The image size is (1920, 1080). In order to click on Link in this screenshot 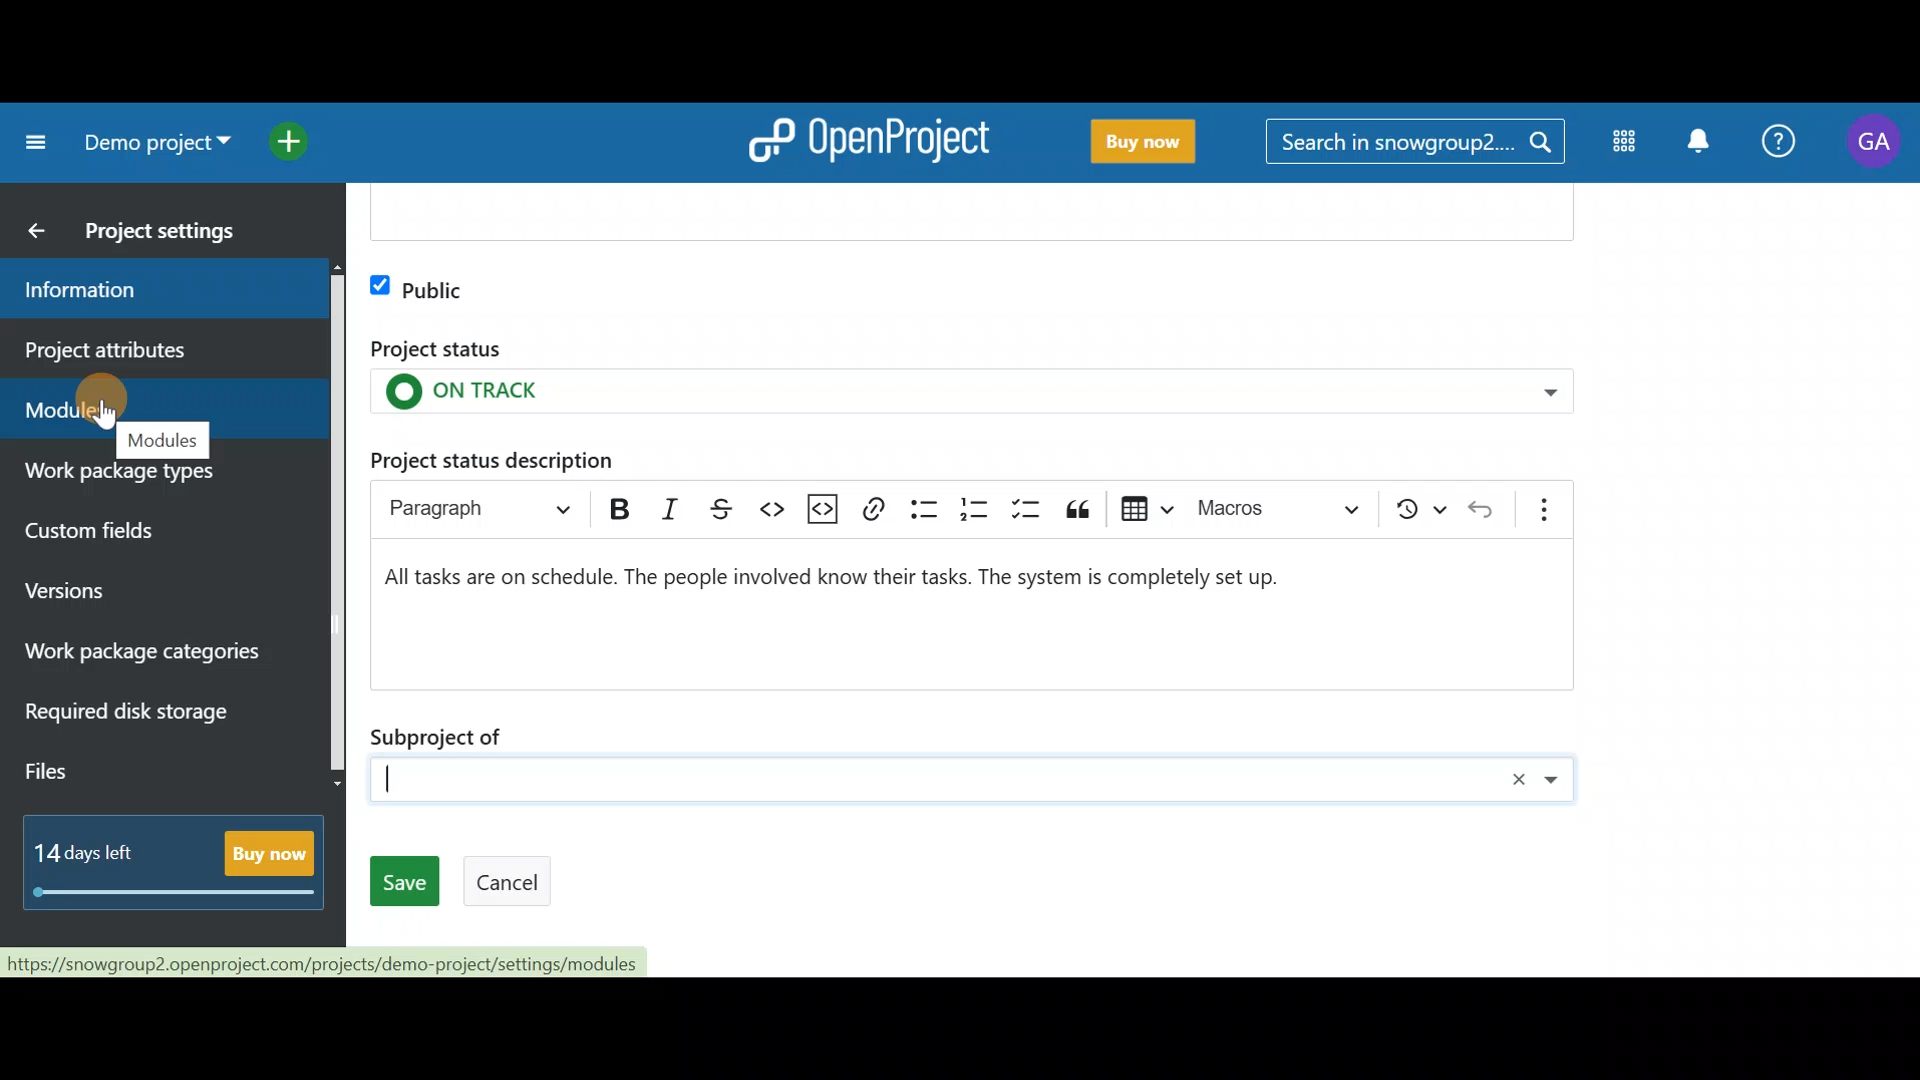, I will do `click(882, 509)`.